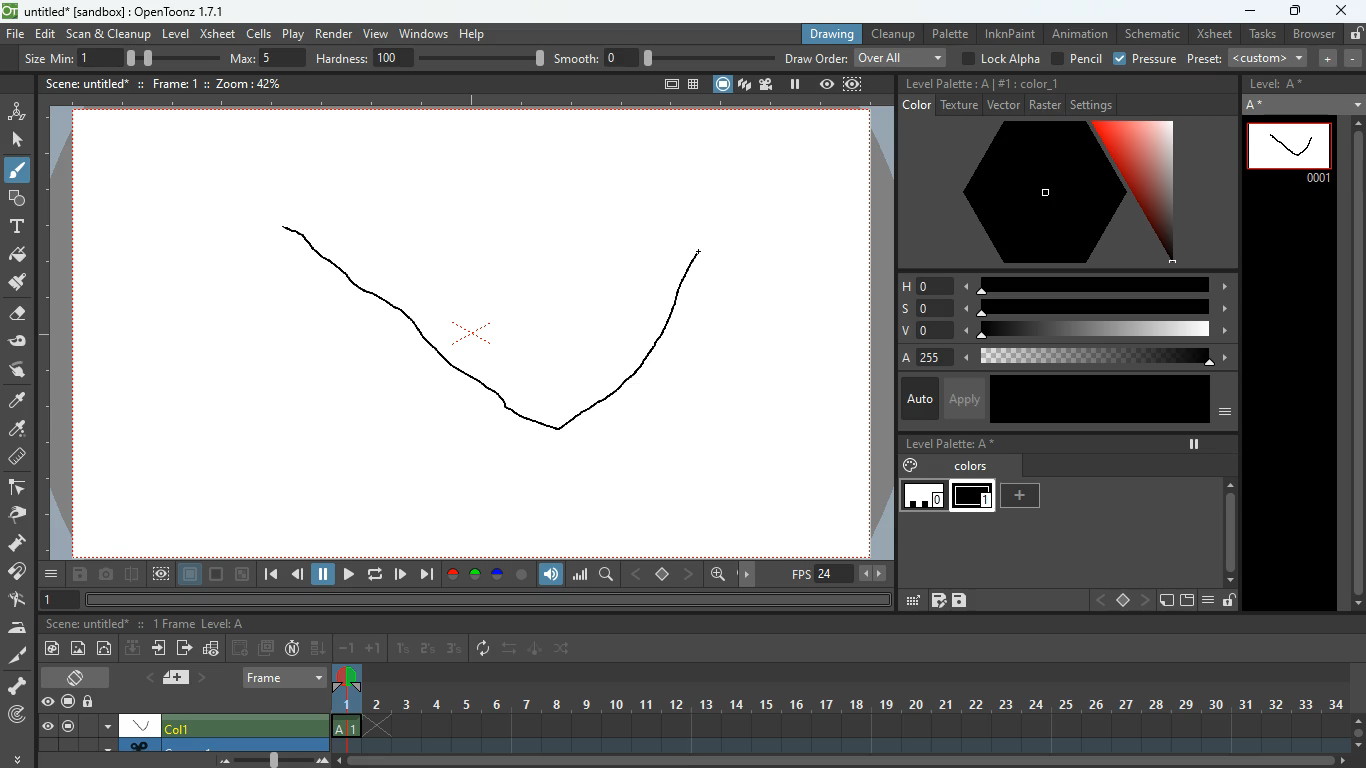 This screenshot has width=1366, height=768. Describe the element at coordinates (917, 400) in the screenshot. I see `auto` at that location.